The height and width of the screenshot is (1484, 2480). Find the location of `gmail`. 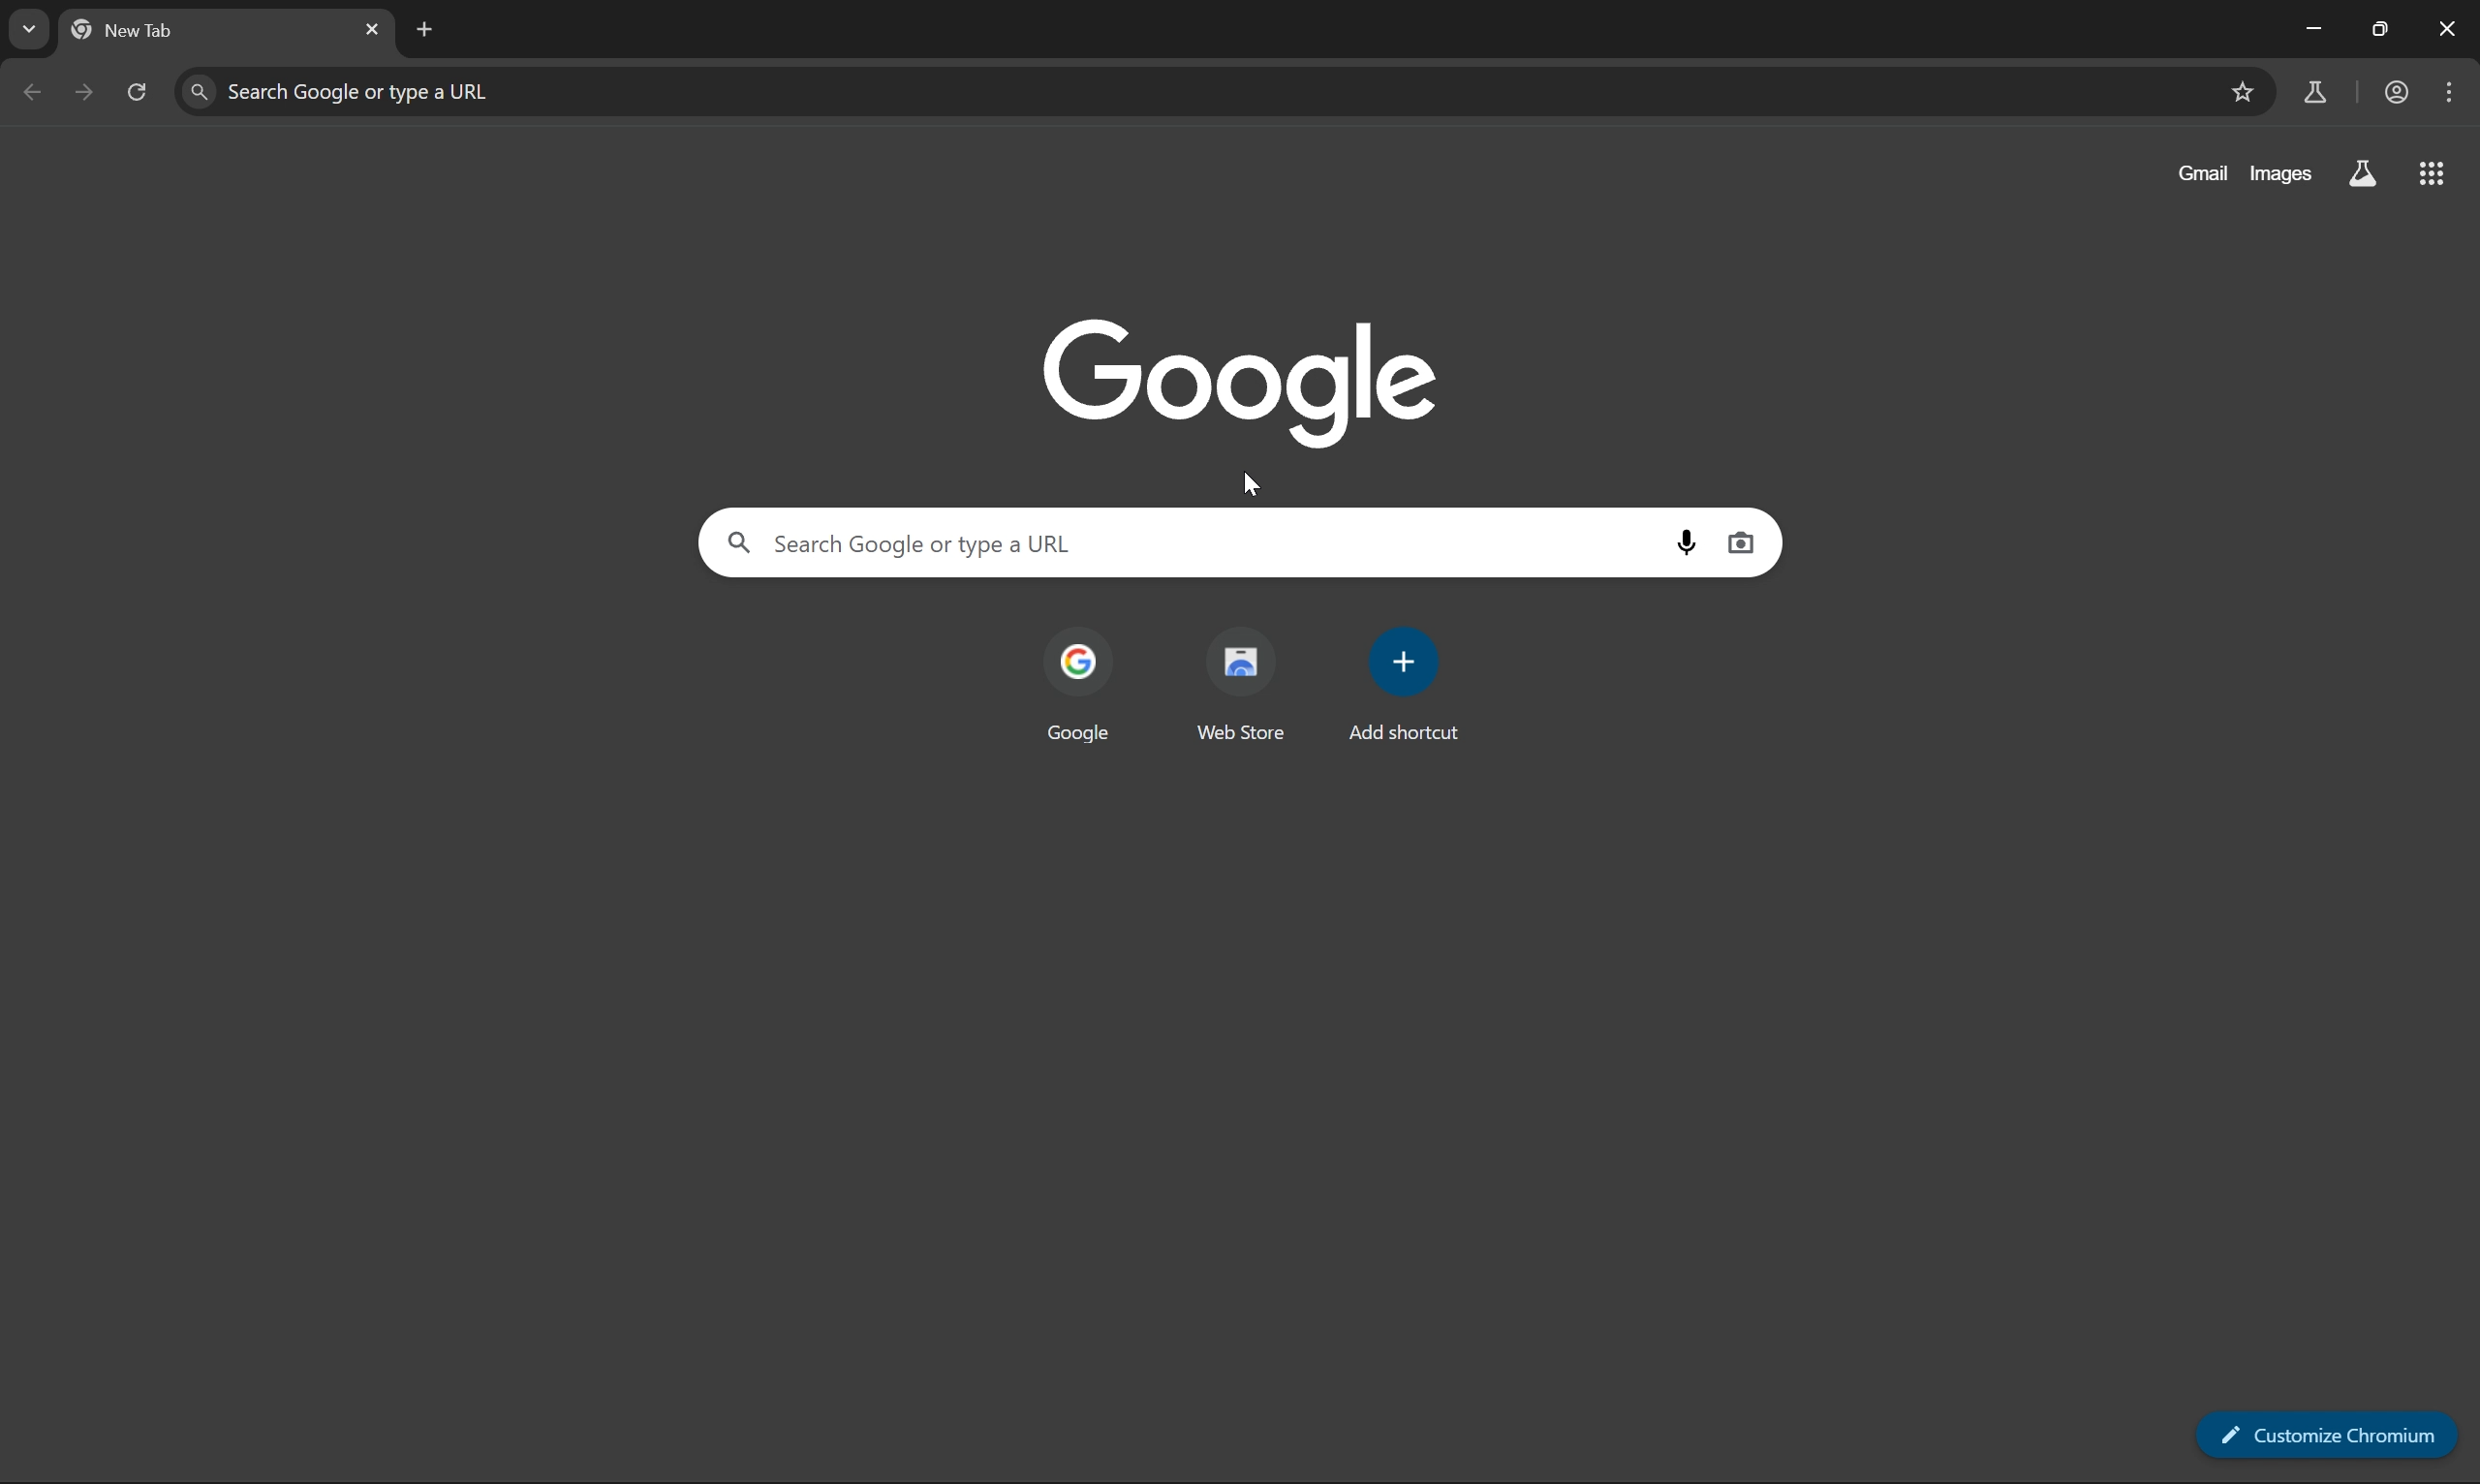

gmail is located at coordinates (2204, 172).